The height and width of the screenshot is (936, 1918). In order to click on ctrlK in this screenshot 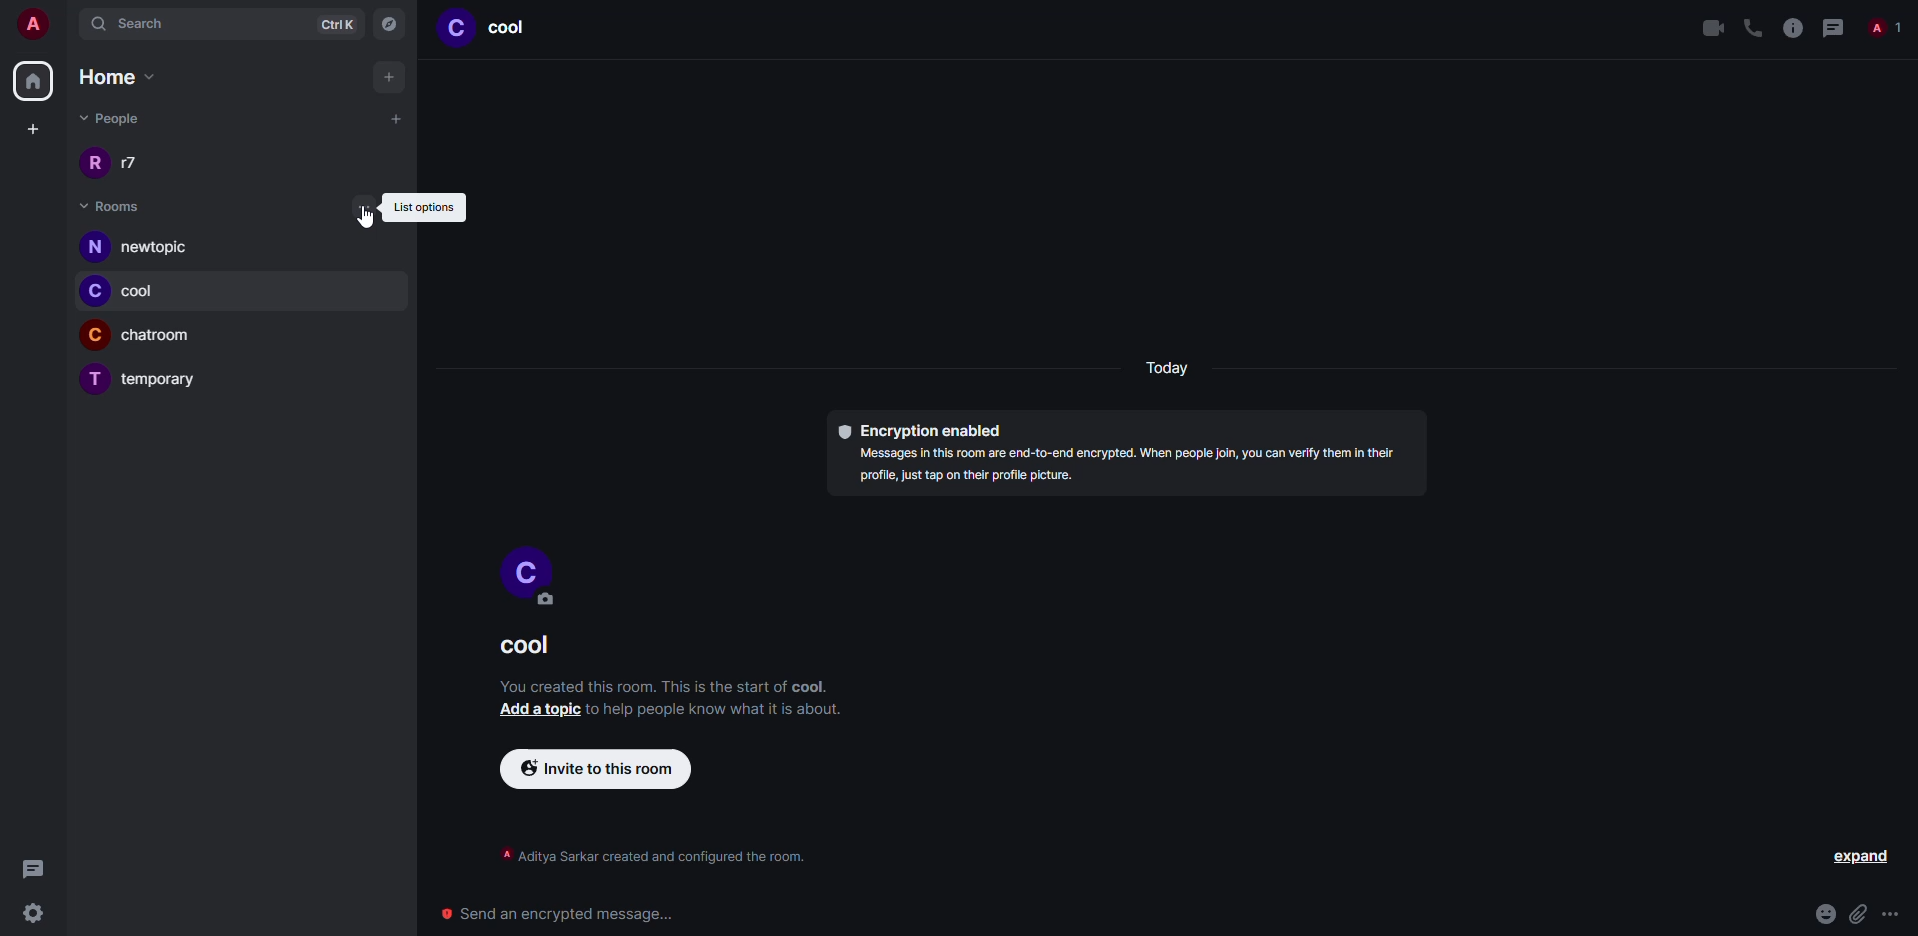, I will do `click(331, 25)`.